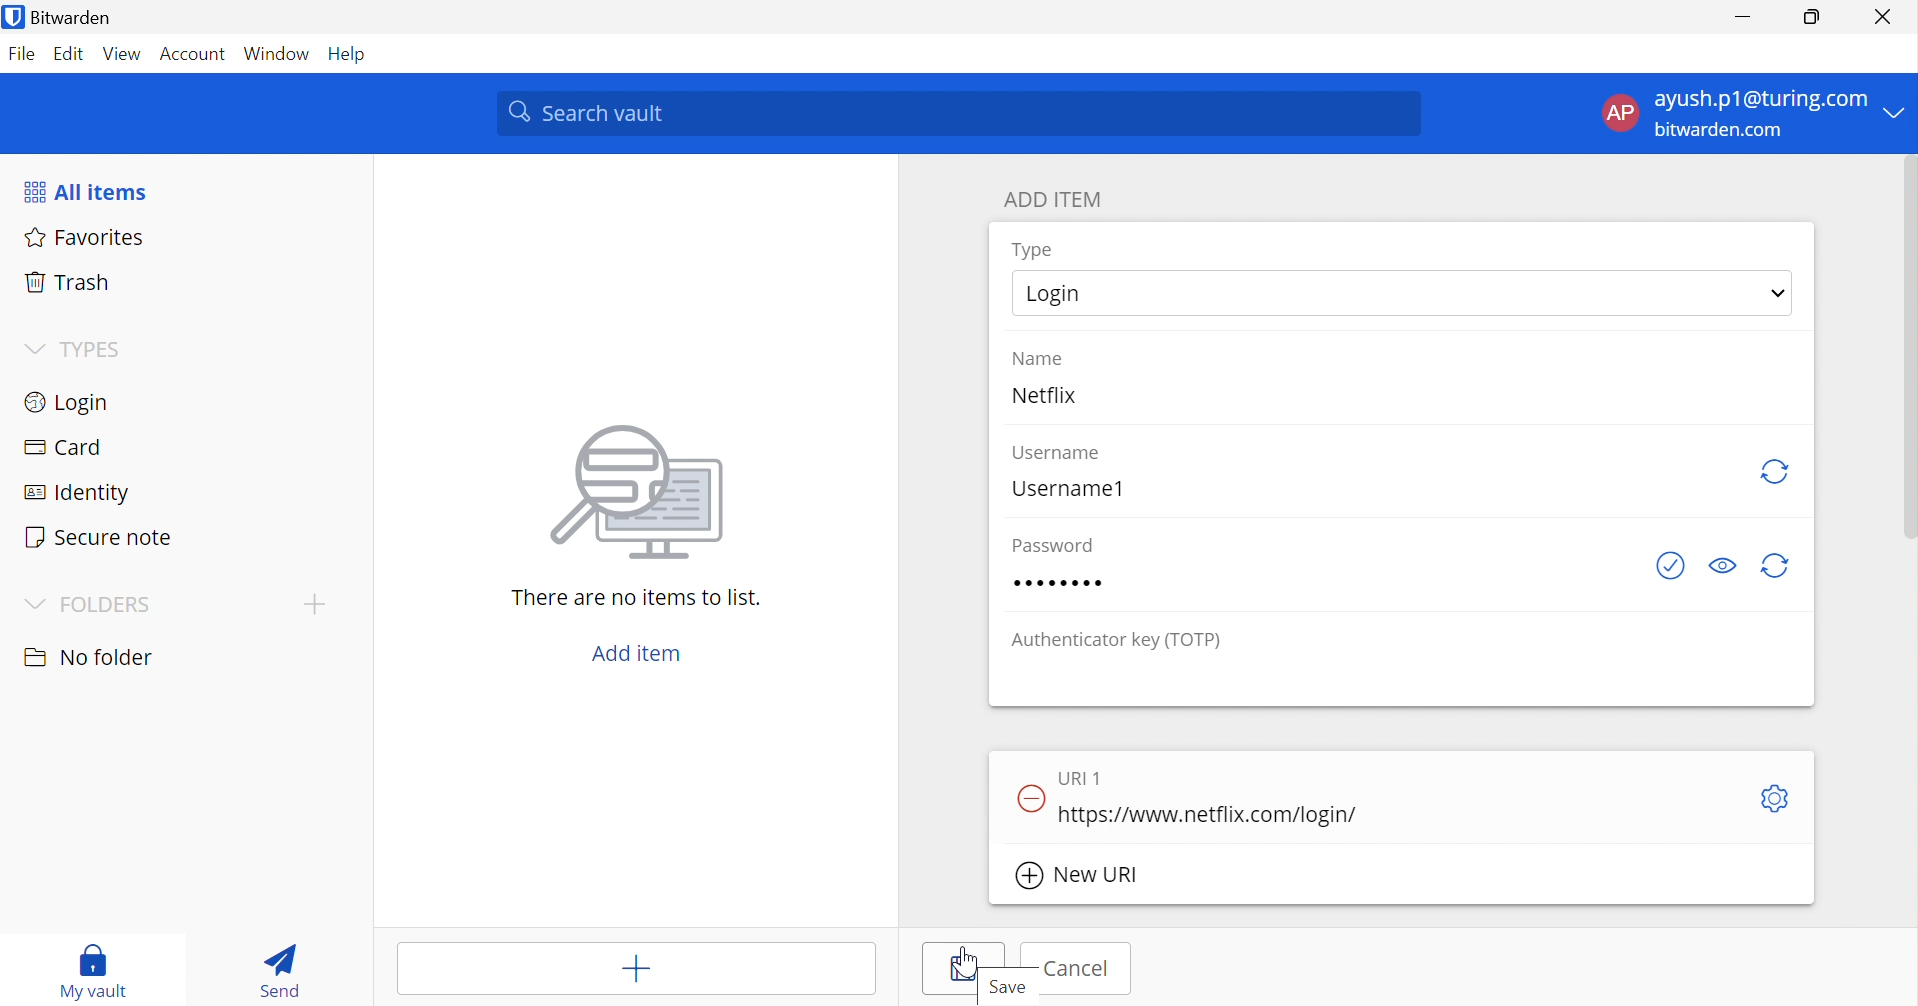 This screenshot has width=1918, height=1006. I want to click on Username, so click(1057, 454).